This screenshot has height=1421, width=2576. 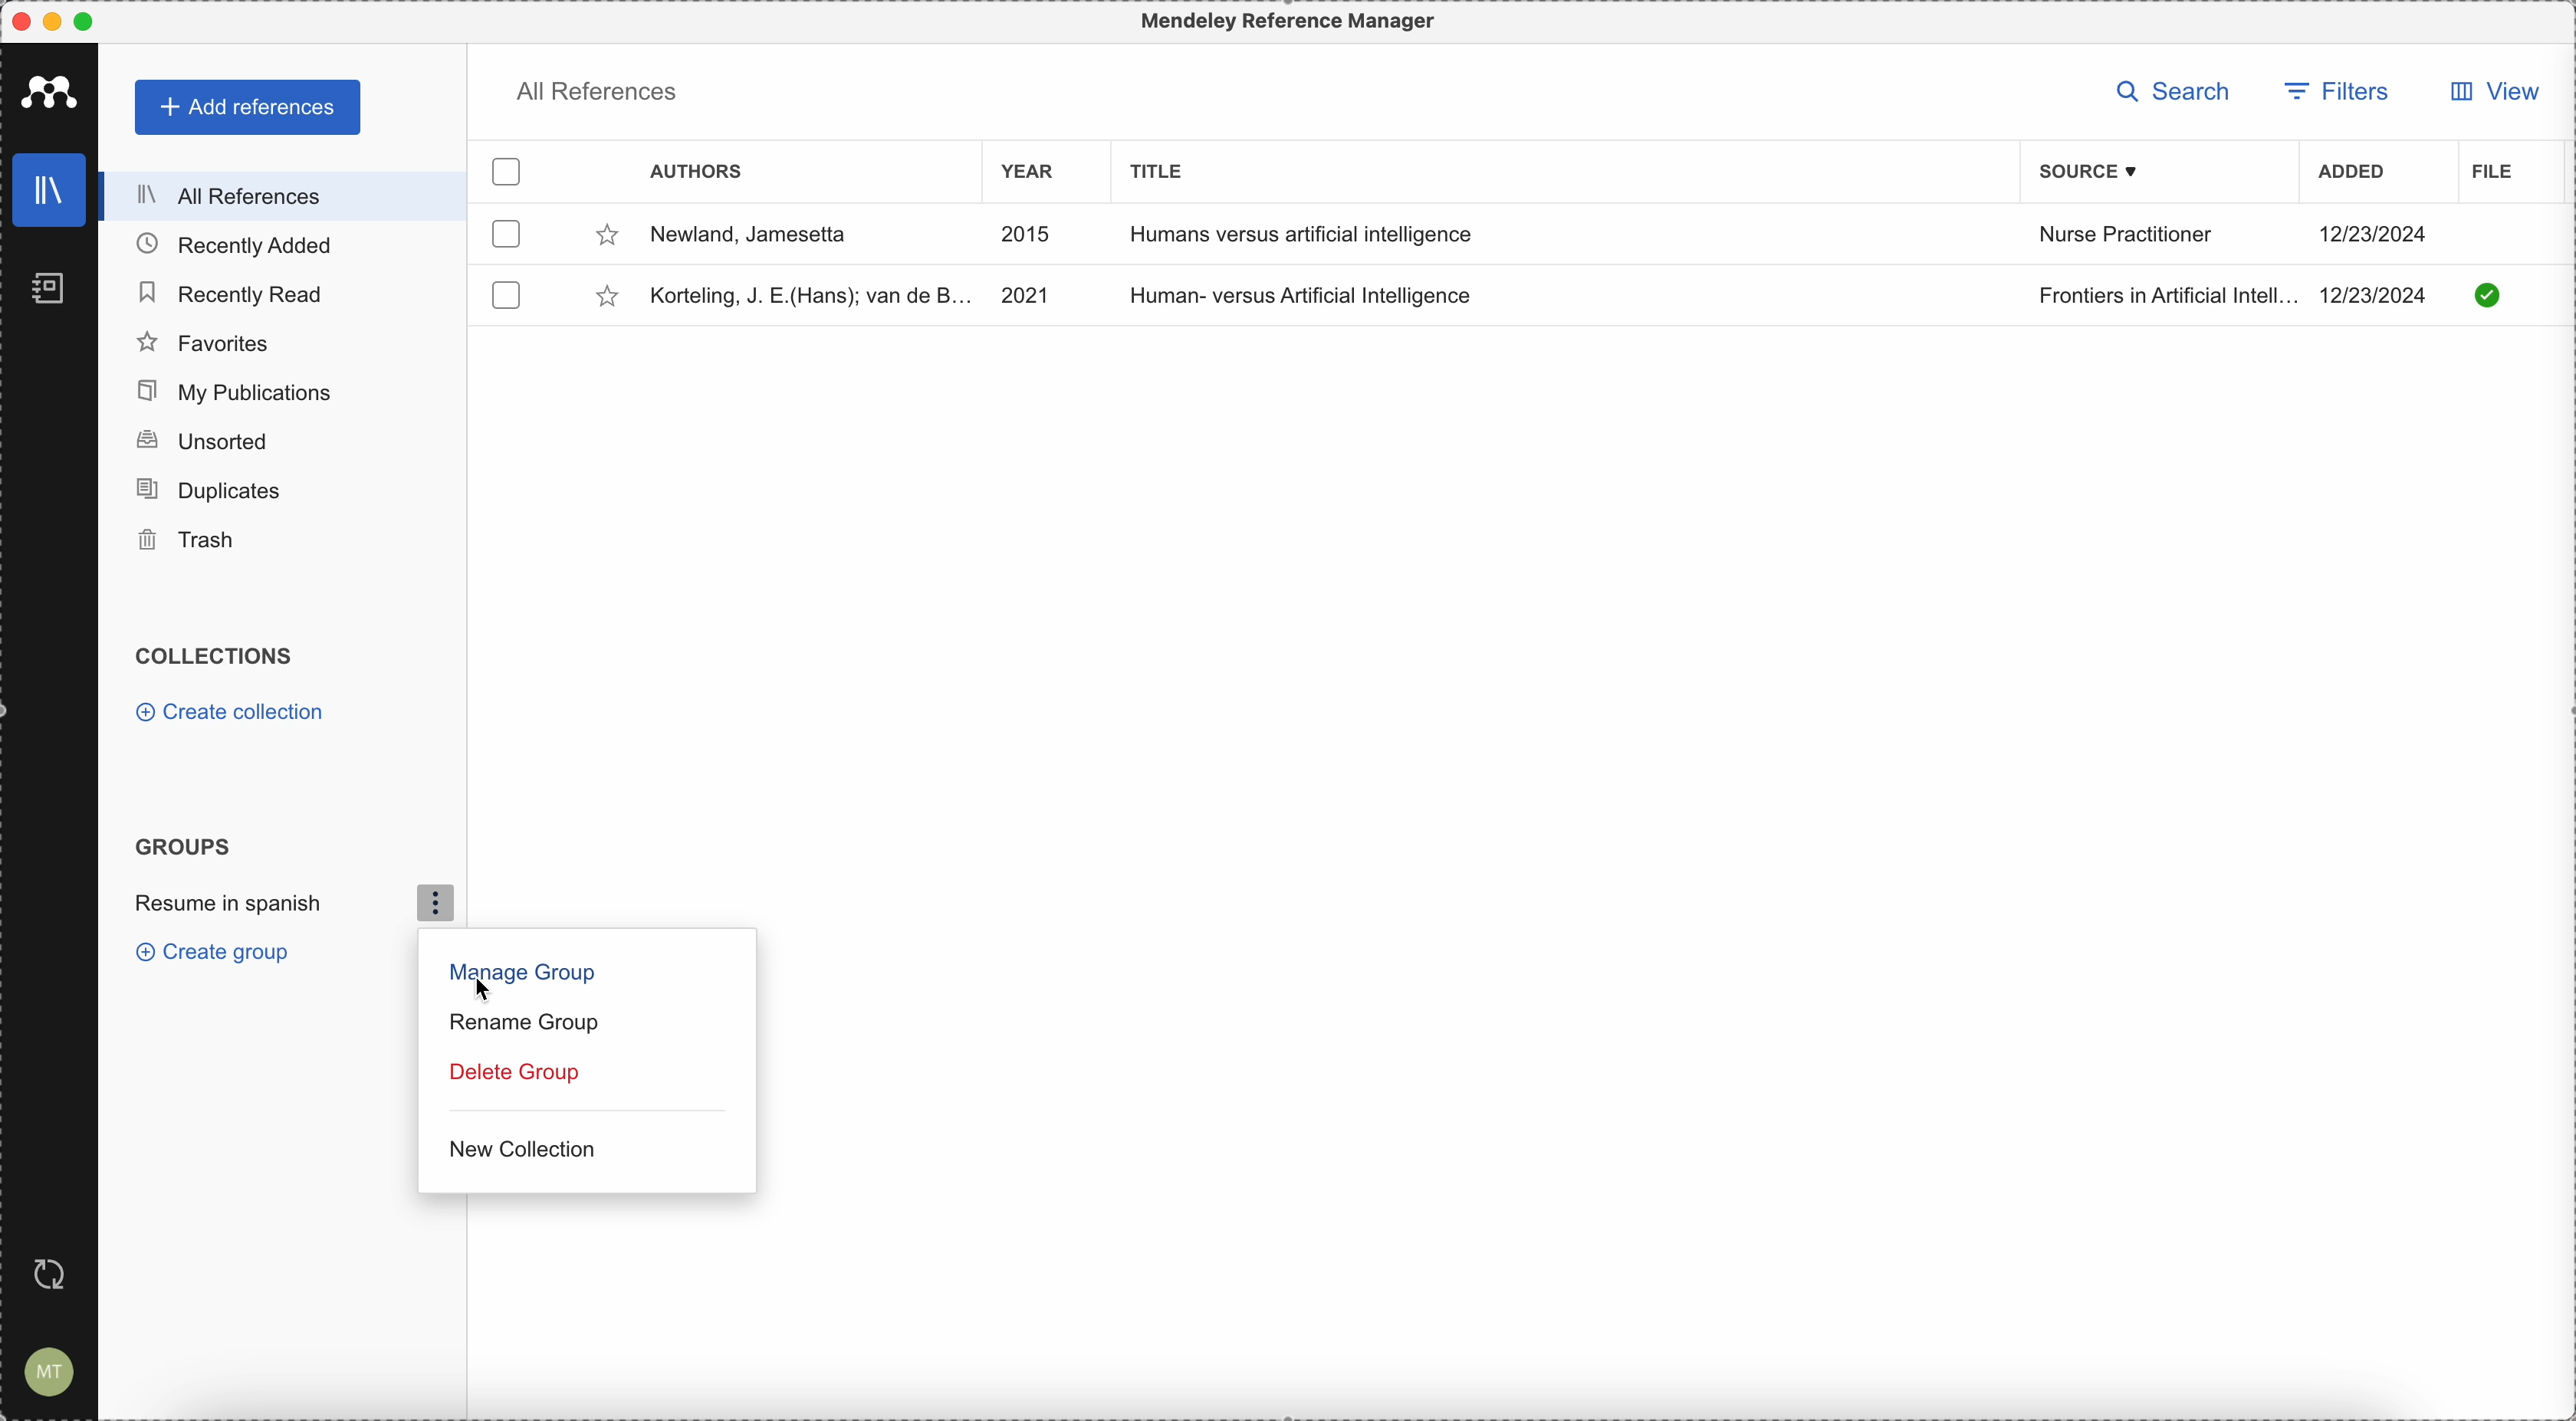 What do you see at coordinates (47, 191) in the screenshot?
I see `library` at bounding box center [47, 191].